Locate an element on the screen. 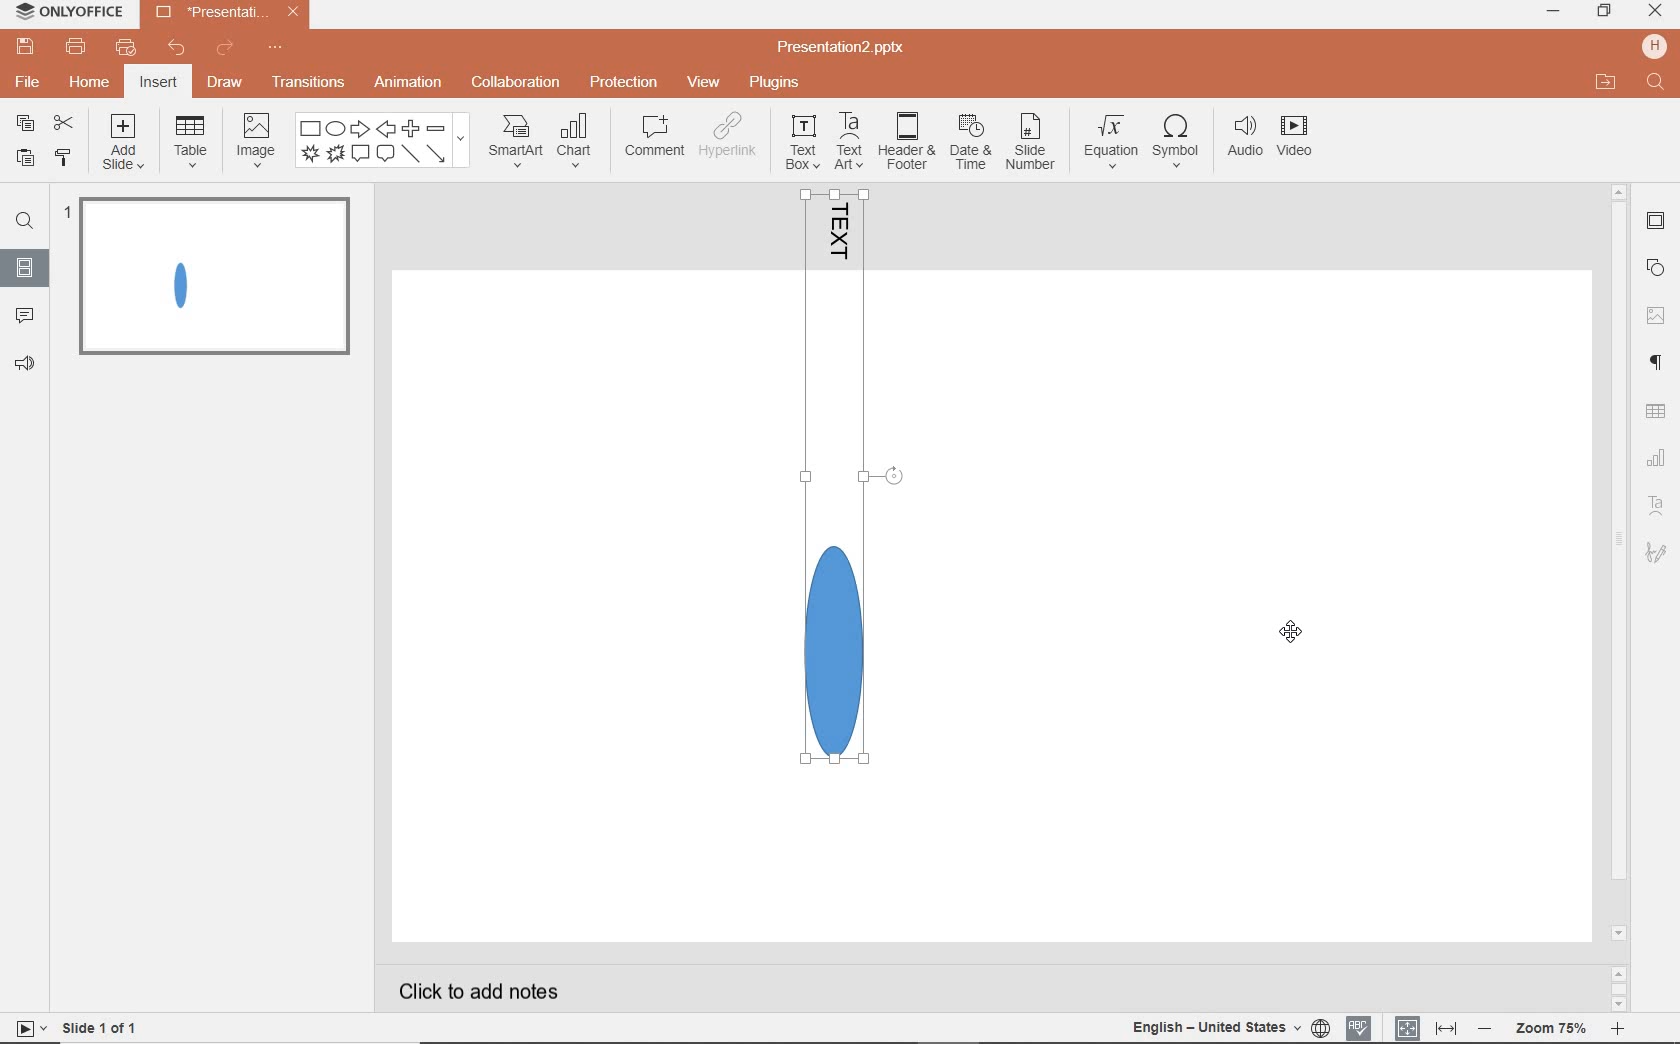 Image resolution: width=1680 pixels, height=1044 pixels. insert is located at coordinates (160, 83).